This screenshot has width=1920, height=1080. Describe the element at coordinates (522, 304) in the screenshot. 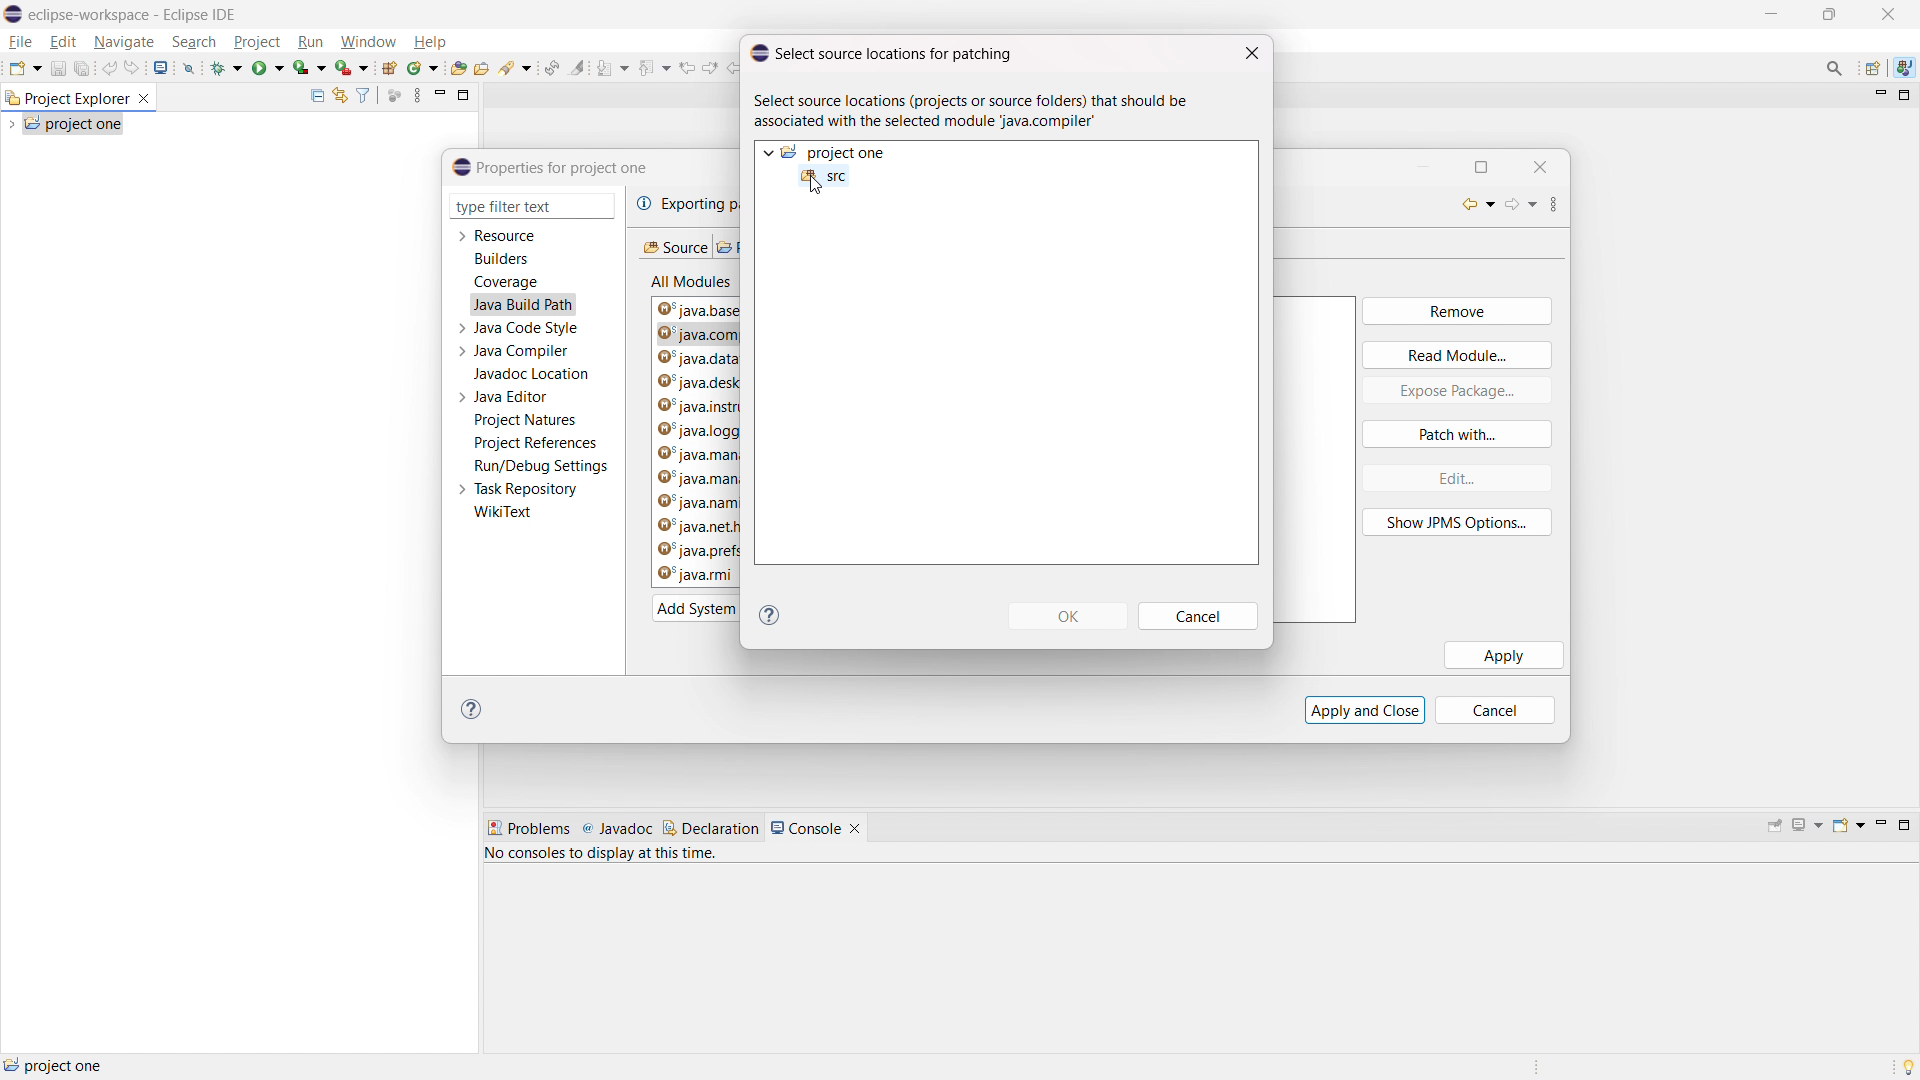

I see `java build path selected` at that location.